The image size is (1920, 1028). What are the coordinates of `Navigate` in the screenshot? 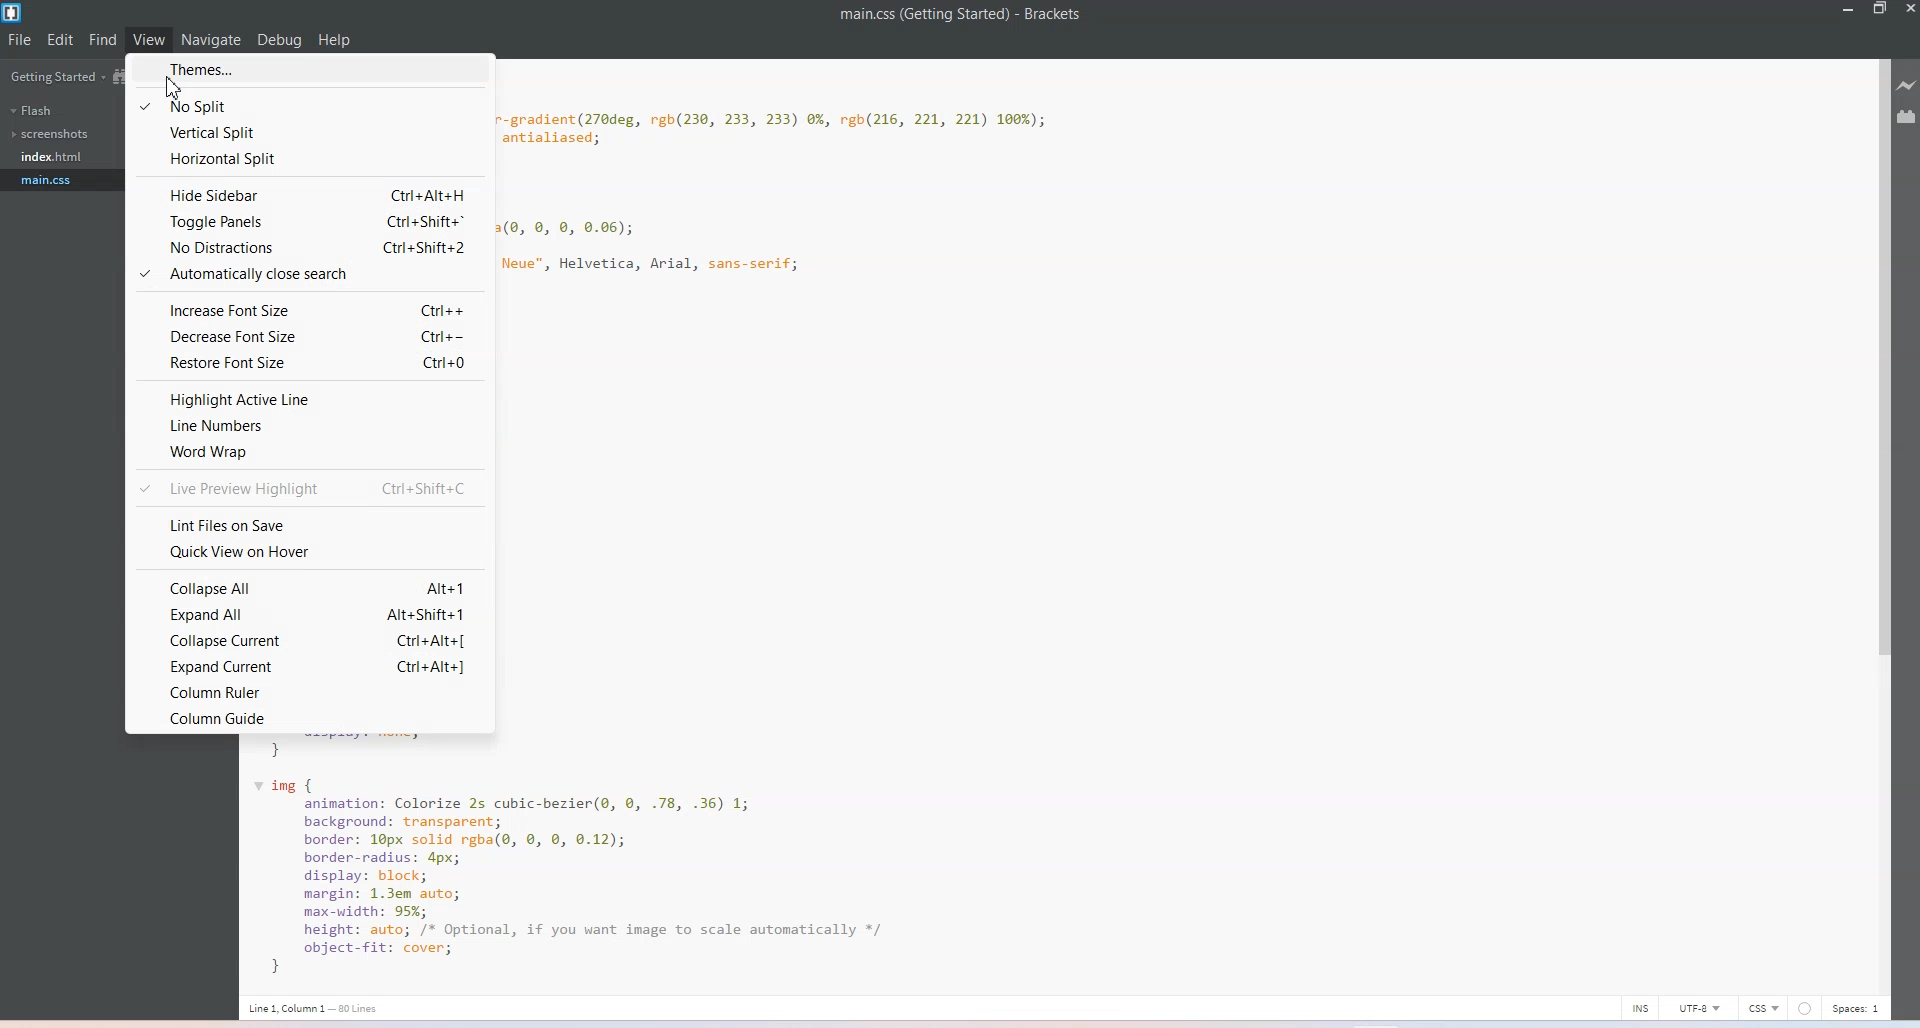 It's located at (212, 40).